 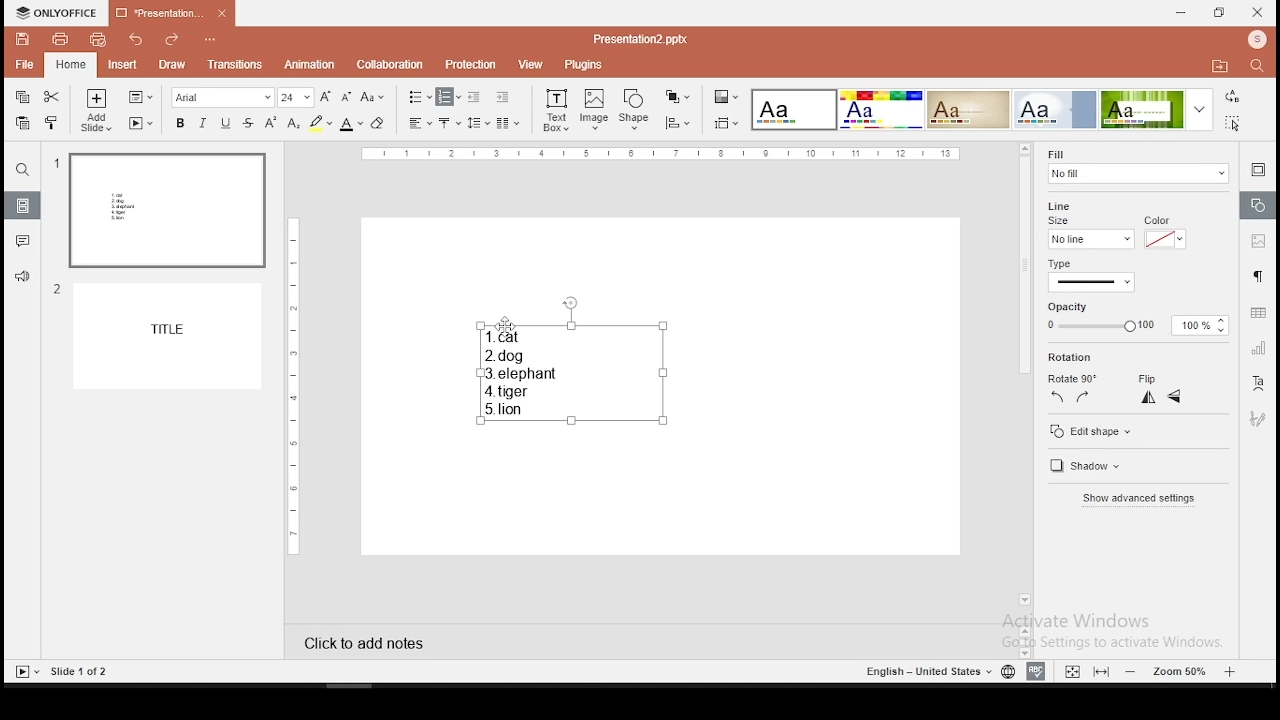 What do you see at coordinates (1072, 357) in the screenshot?
I see `rotation` at bounding box center [1072, 357].